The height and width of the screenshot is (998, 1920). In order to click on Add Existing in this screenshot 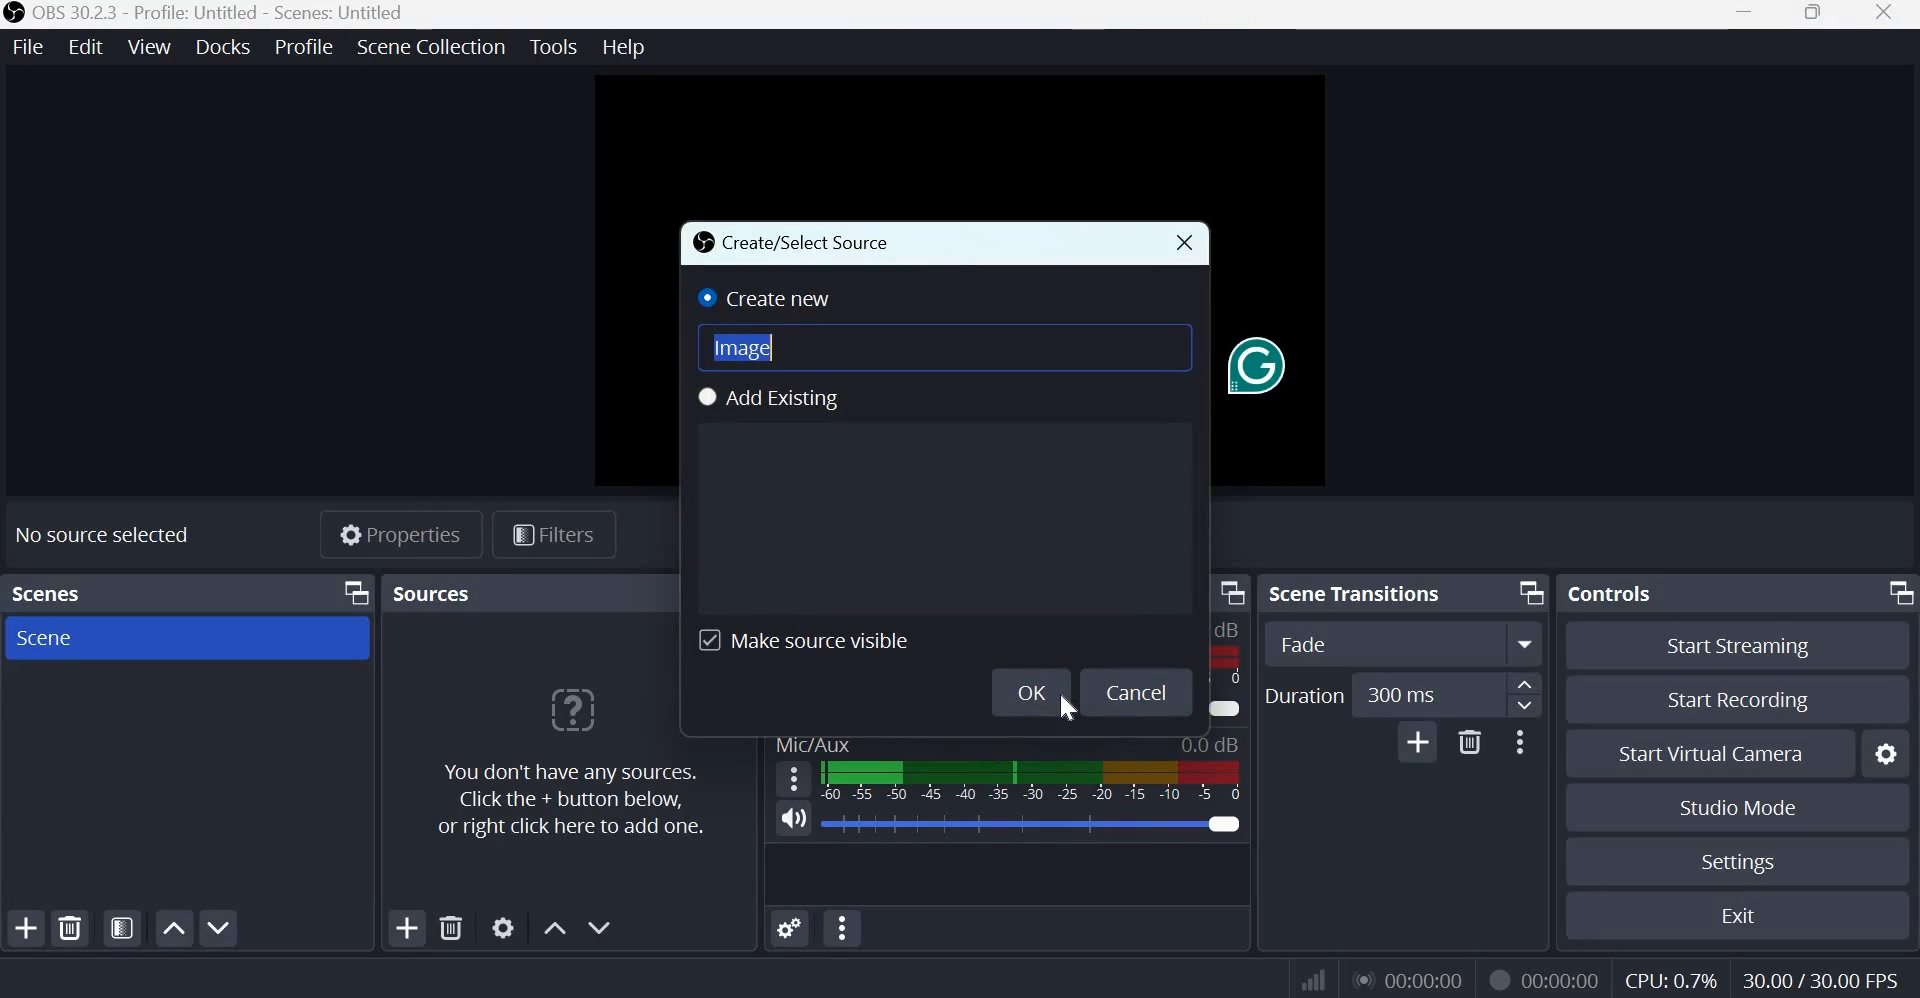, I will do `click(768, 396)`.